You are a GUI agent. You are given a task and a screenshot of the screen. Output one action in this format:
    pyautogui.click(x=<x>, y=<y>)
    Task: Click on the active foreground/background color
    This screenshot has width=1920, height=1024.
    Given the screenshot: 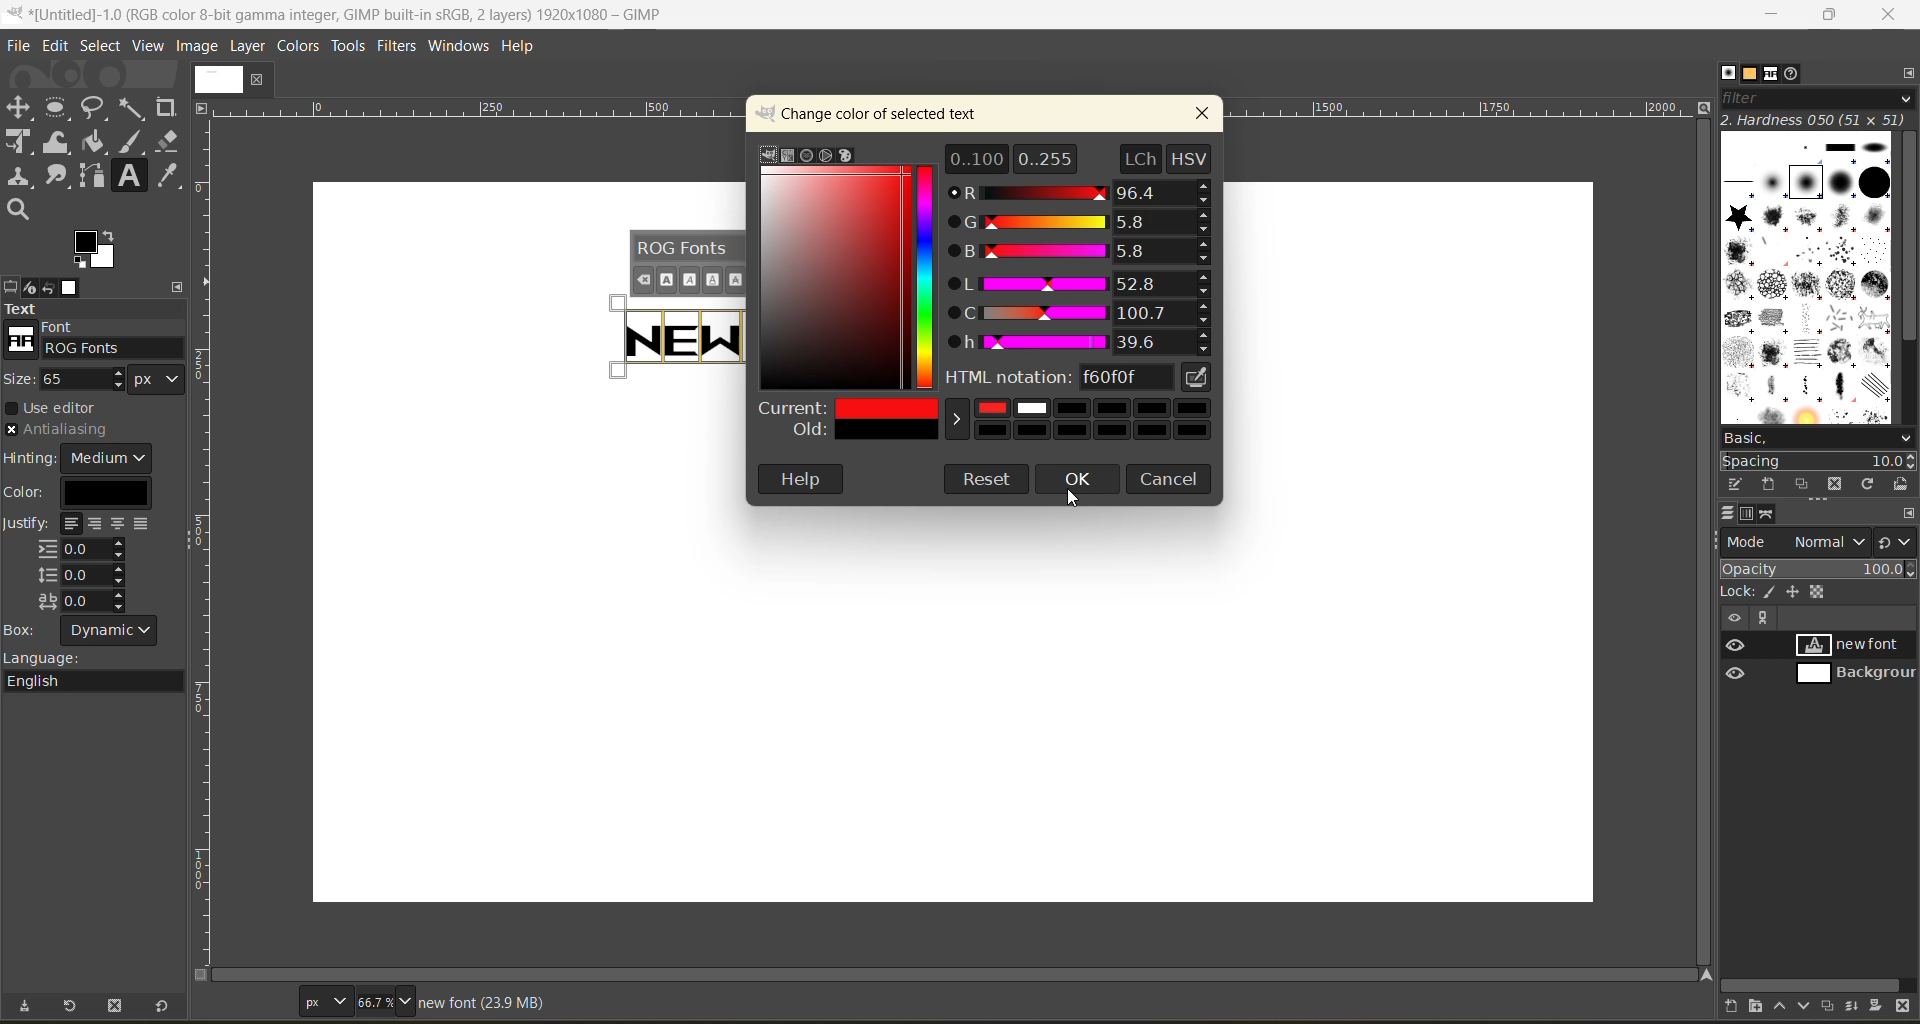 What is the action you would take?
    pyautogui.click(x=99, y=252)
    